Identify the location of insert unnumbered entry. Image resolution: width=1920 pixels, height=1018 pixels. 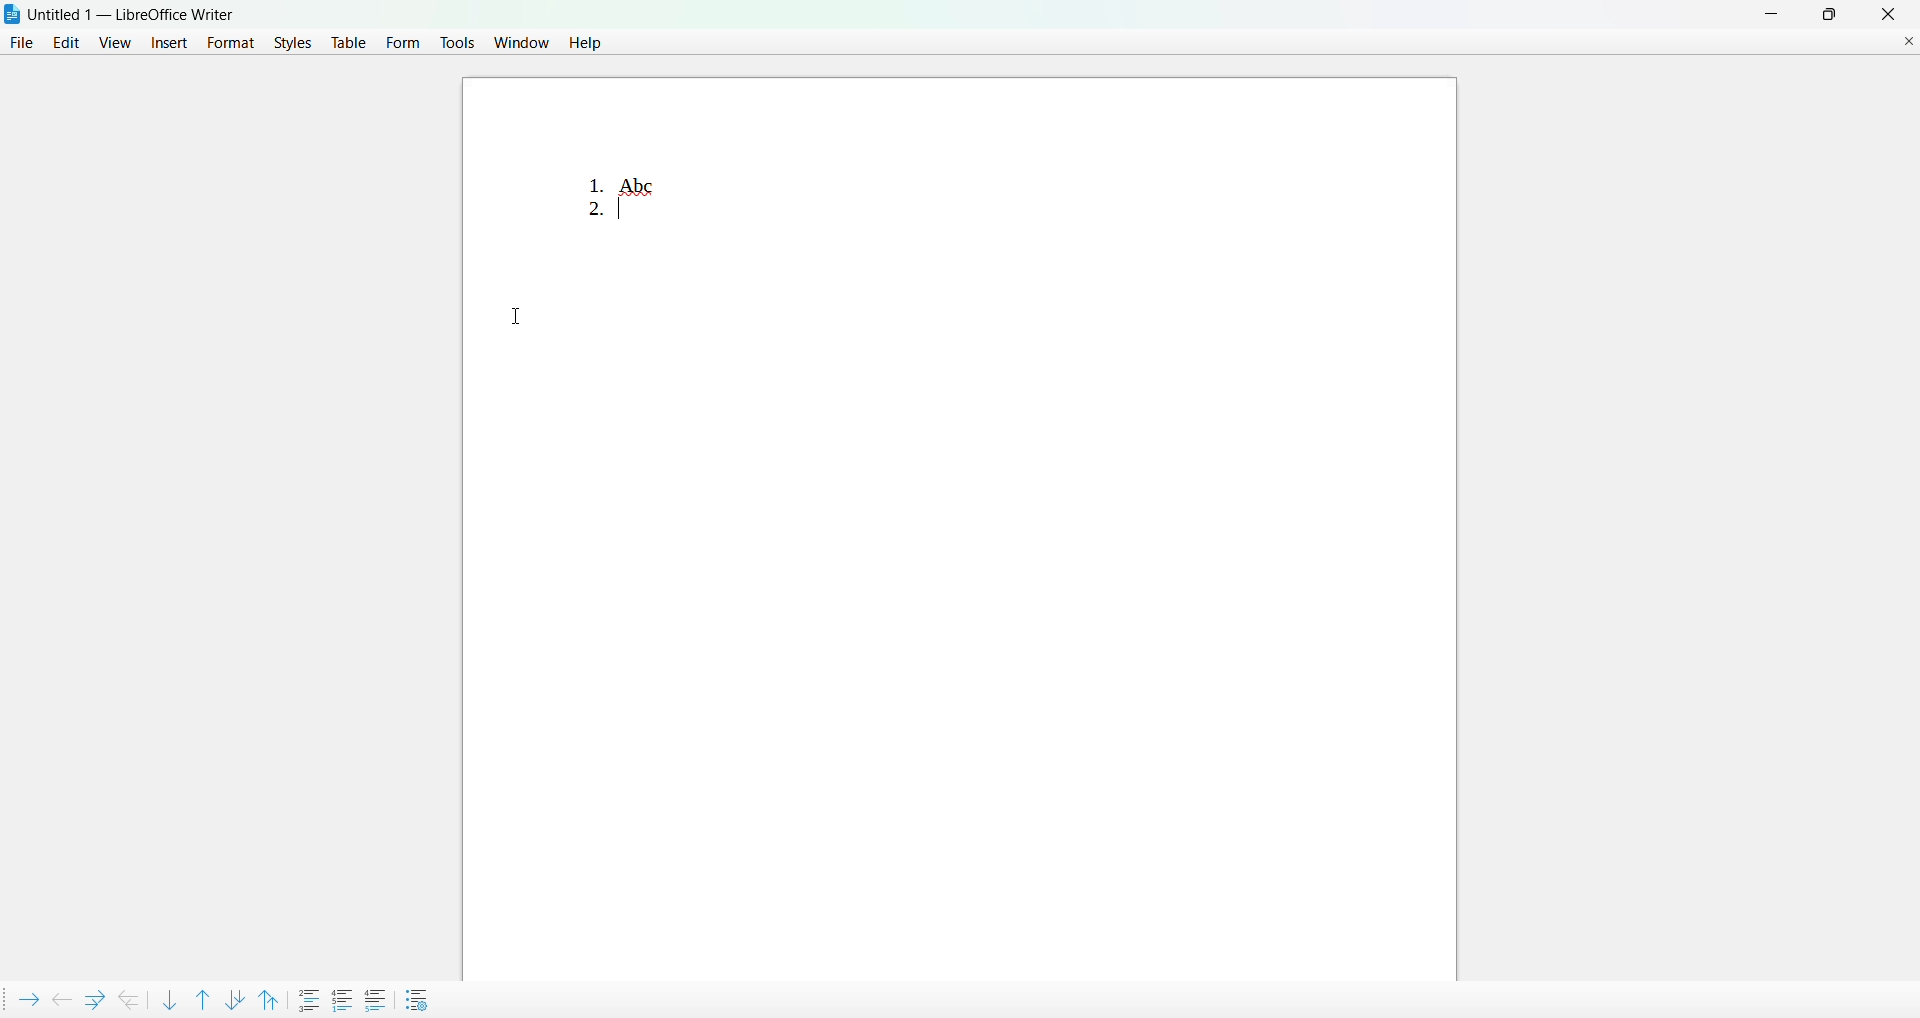
(310, 998).